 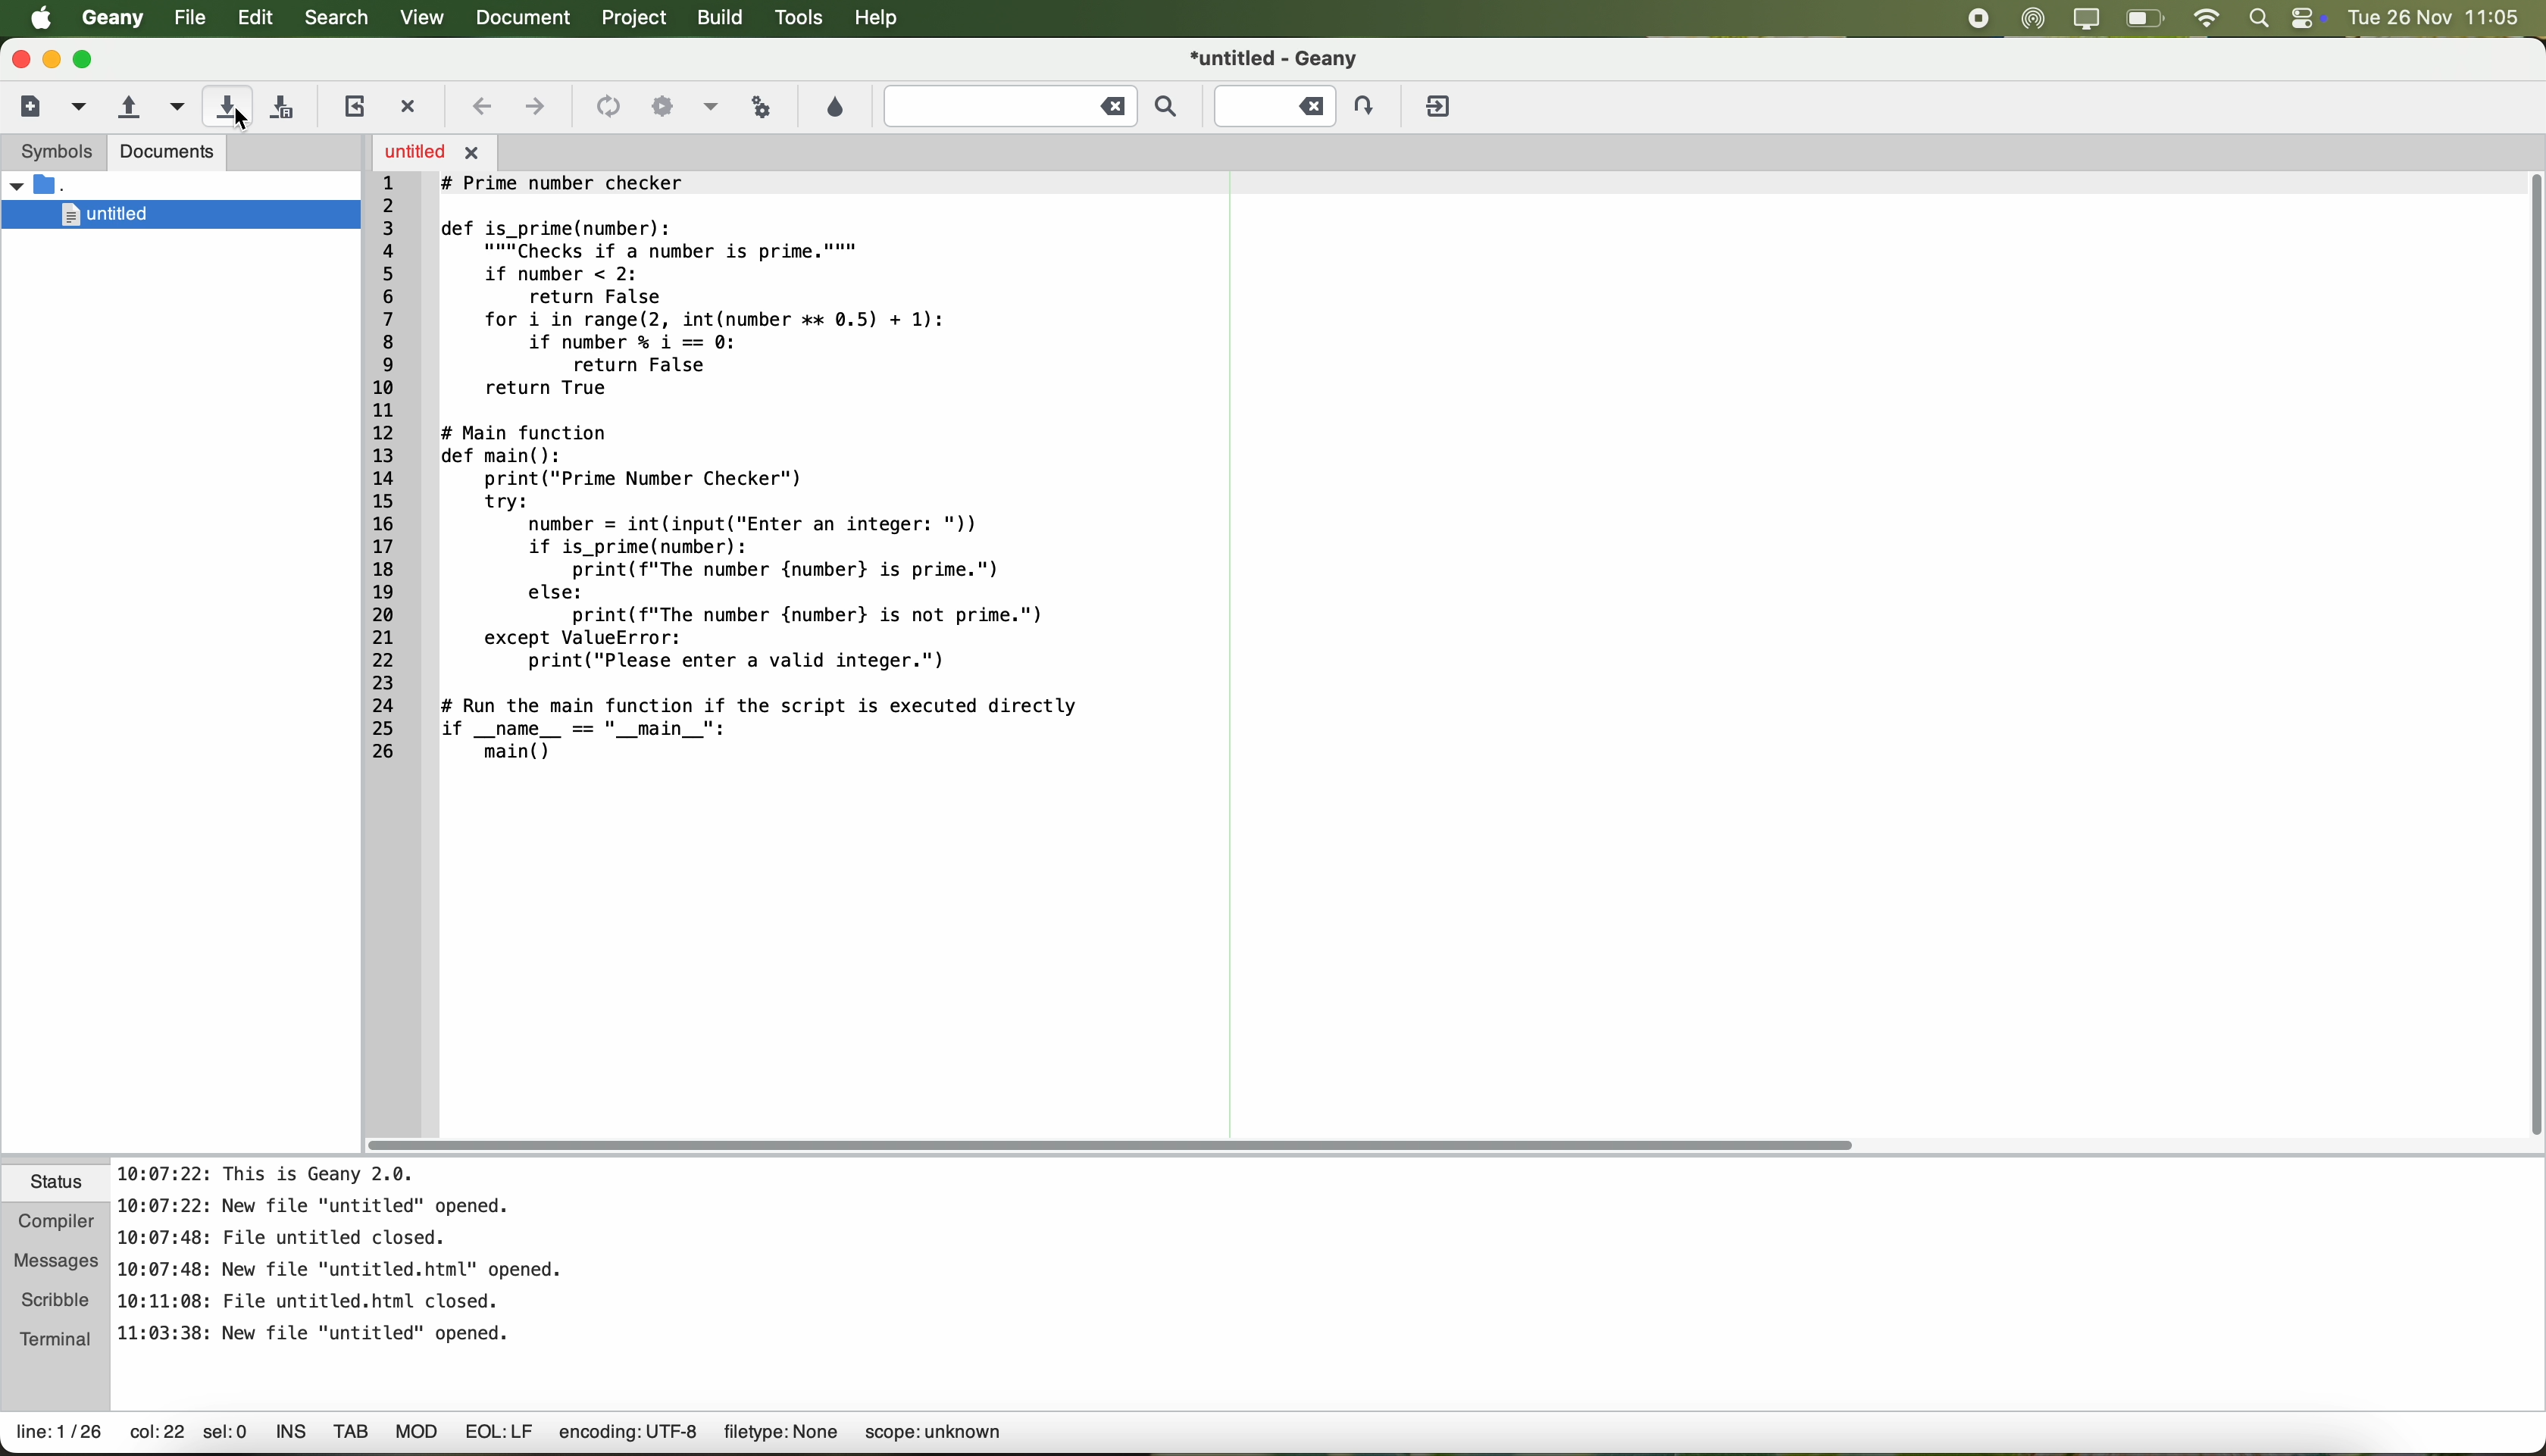 What do you see at coordinates (57, 1184) in the screenshot?
I see `status` at bounding box center [57, 1184].